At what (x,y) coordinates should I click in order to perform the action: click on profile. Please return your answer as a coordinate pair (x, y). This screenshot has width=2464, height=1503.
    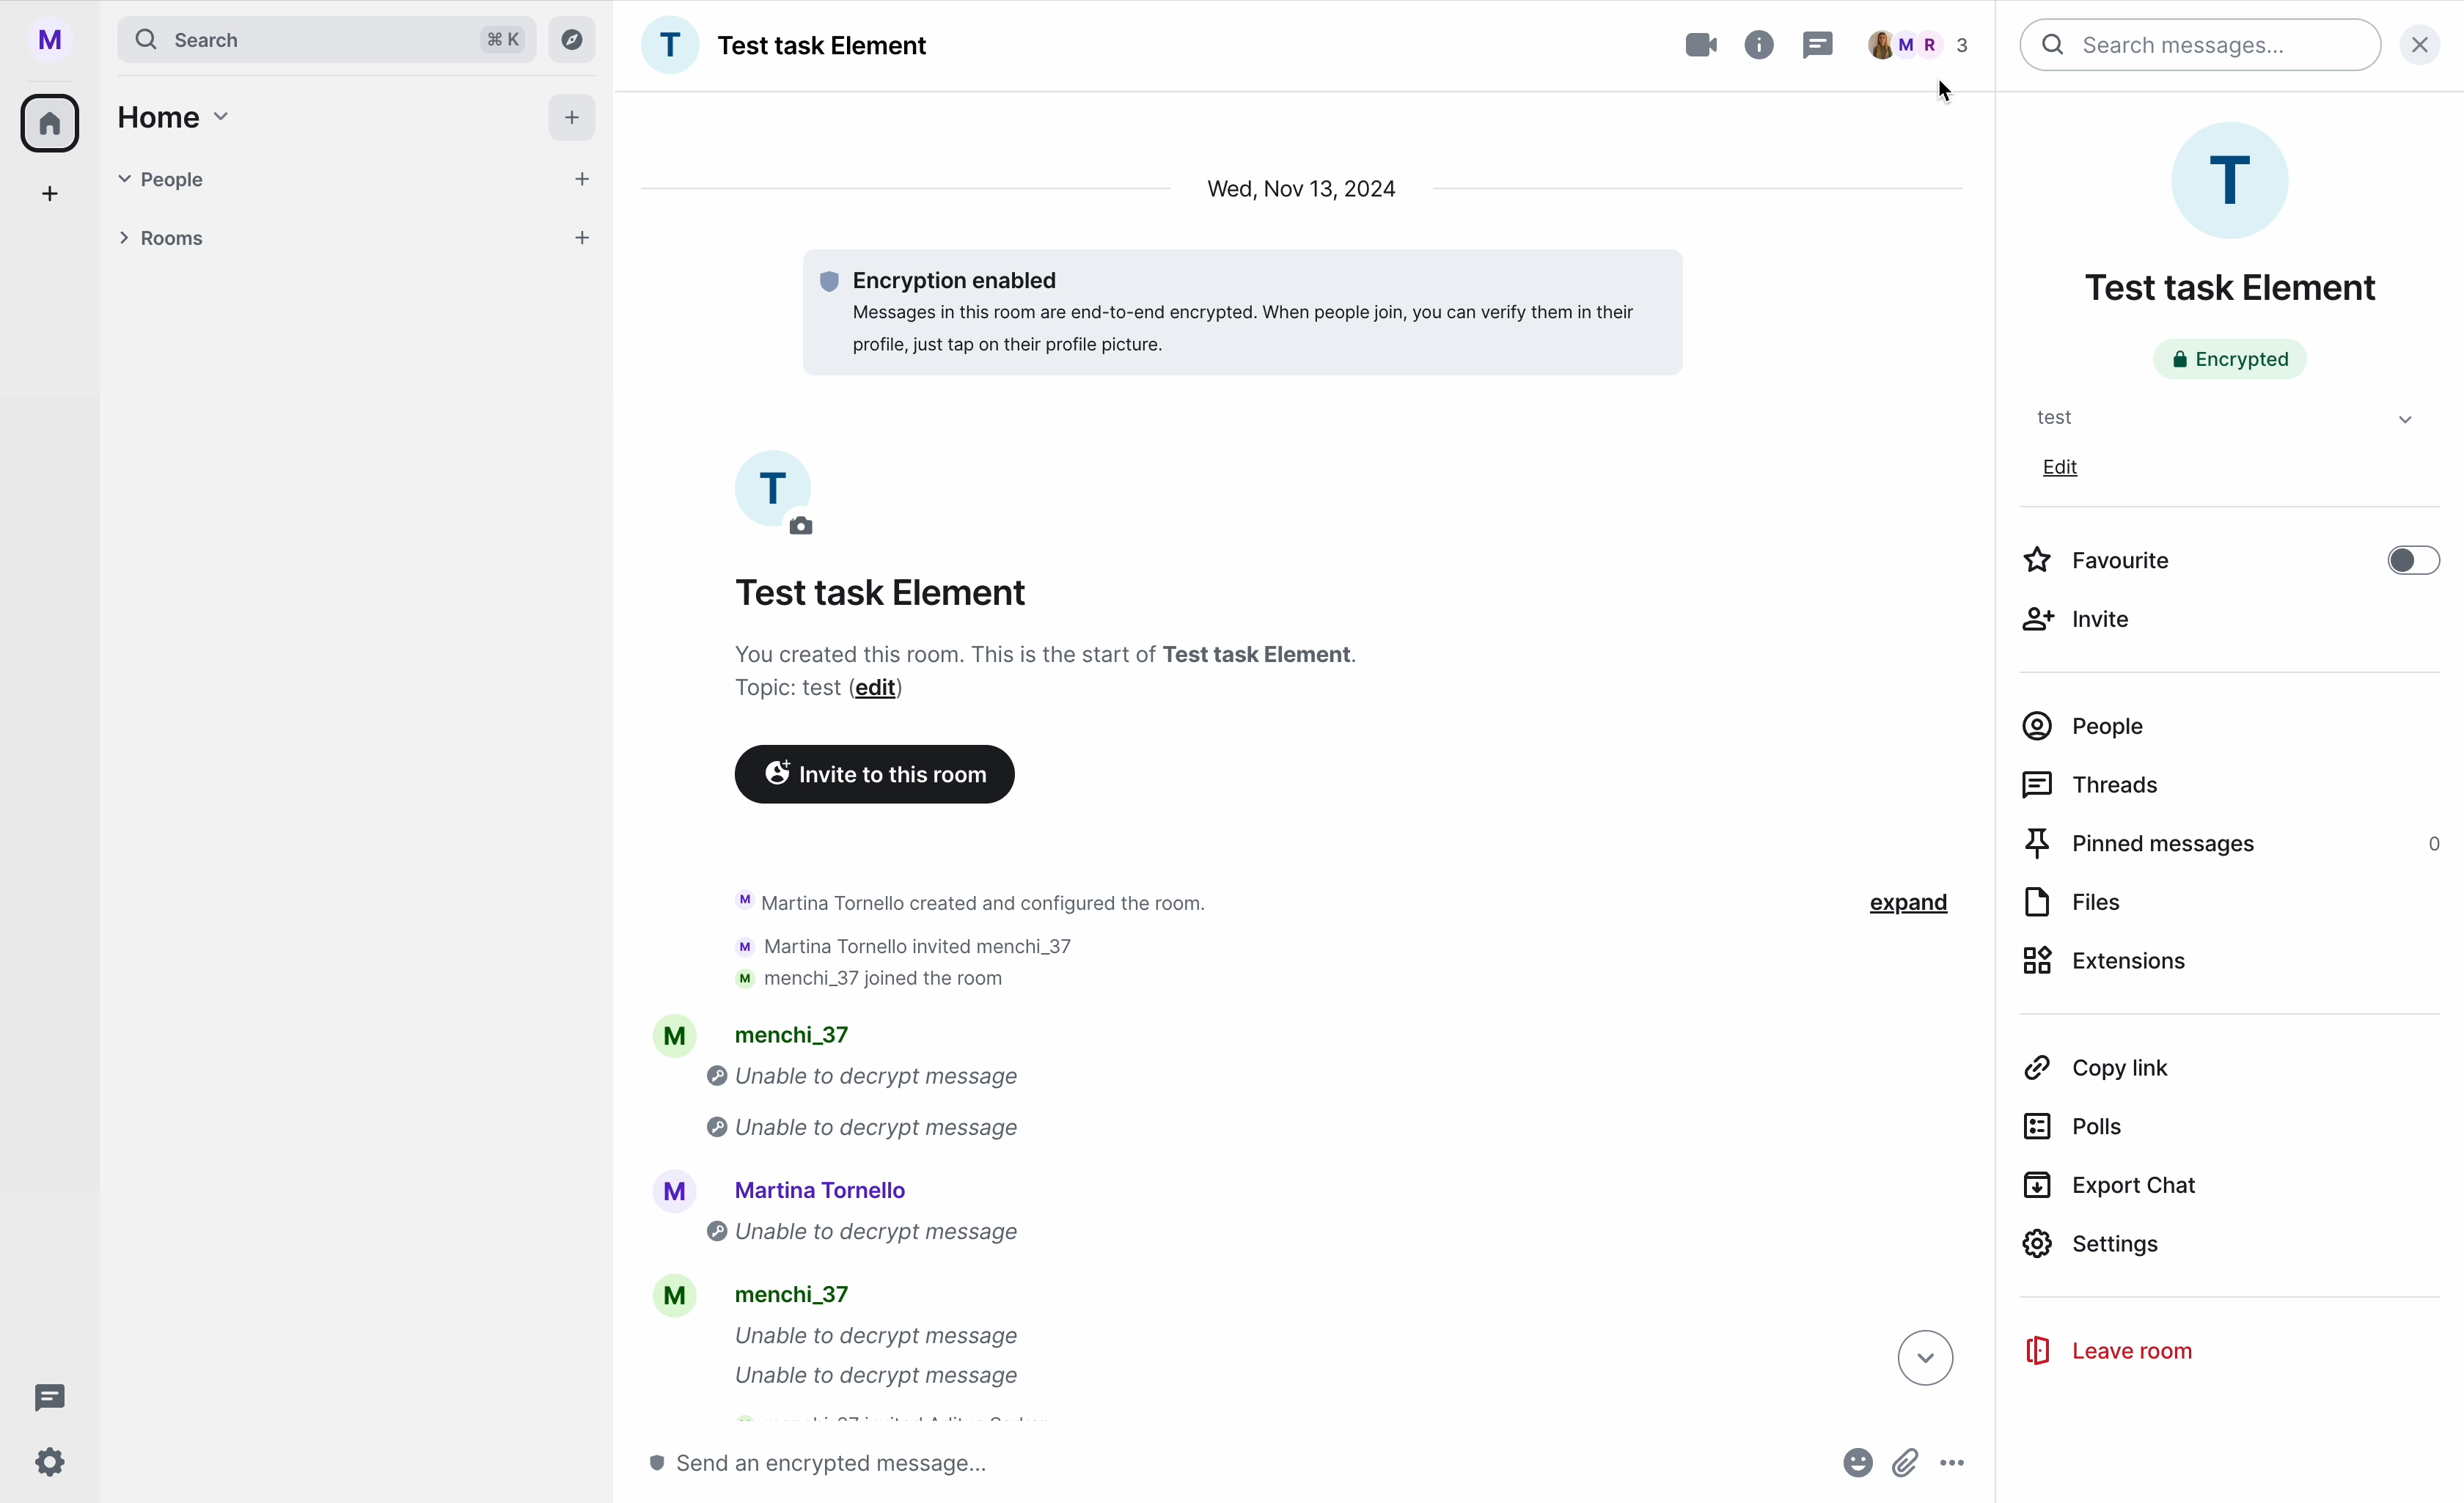
    Looking at the image, I should click on (46, 37).